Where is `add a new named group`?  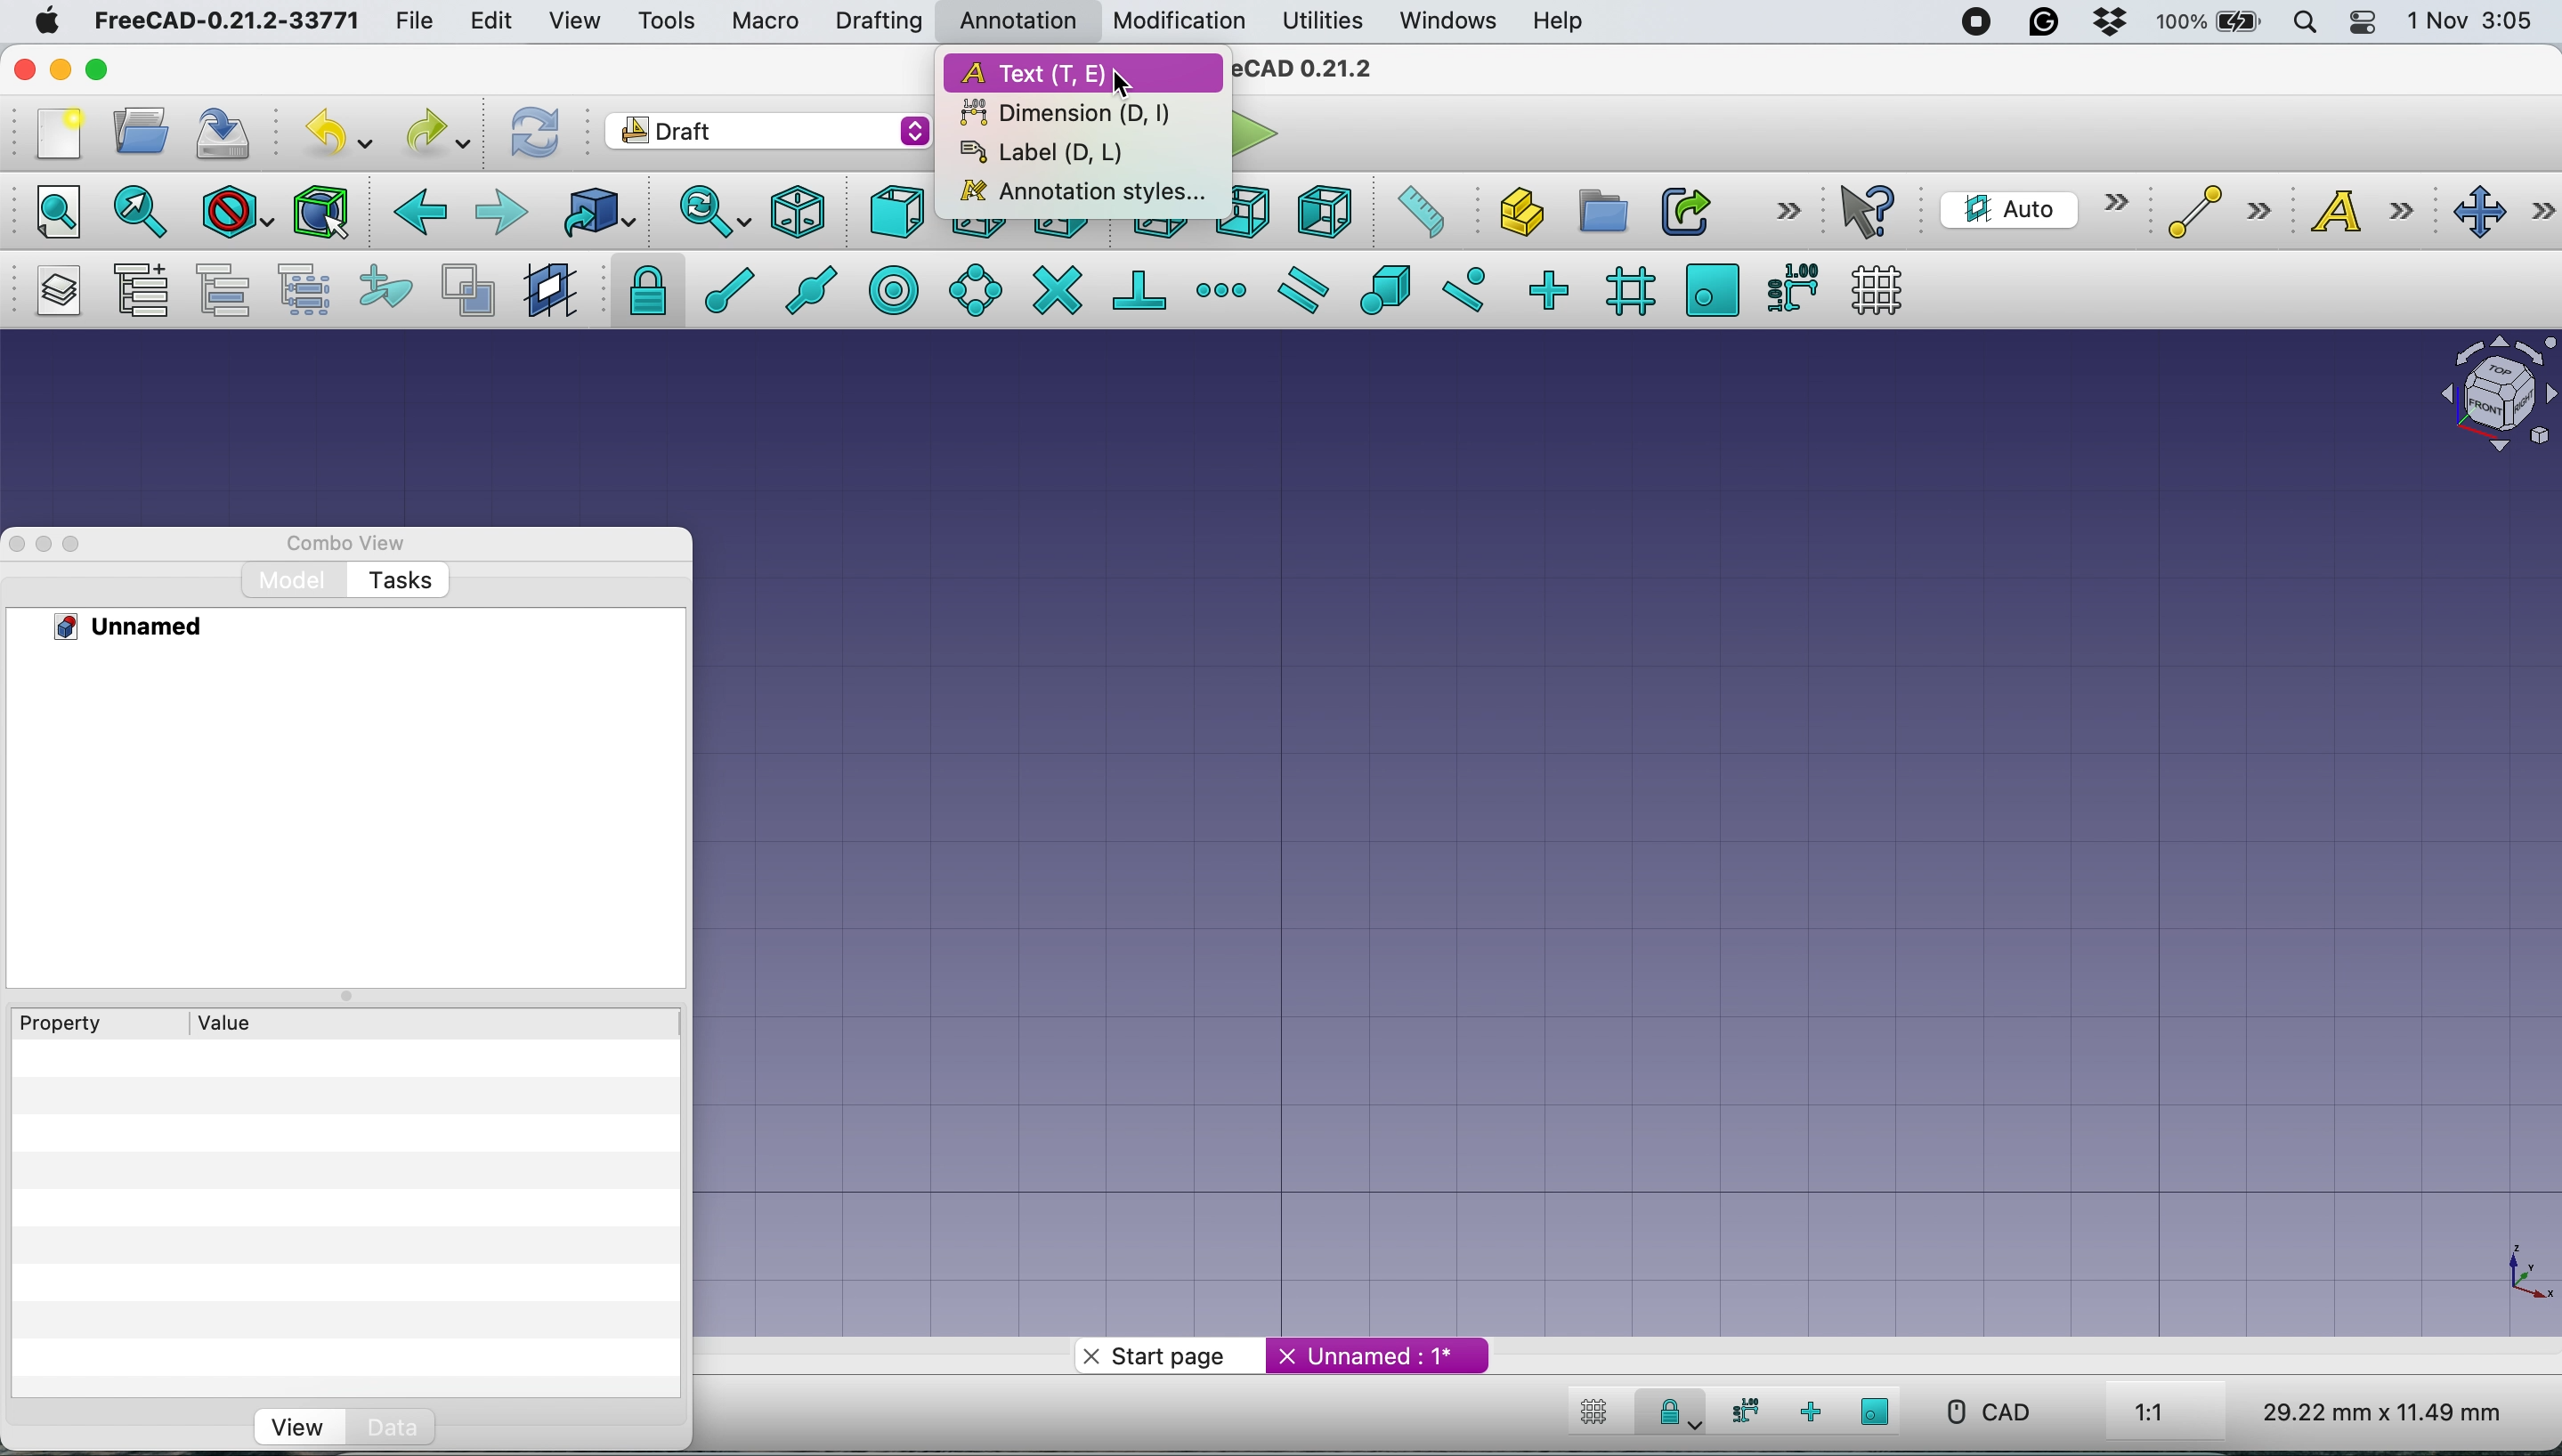 add a new named group is located at coordinates (137, 292).